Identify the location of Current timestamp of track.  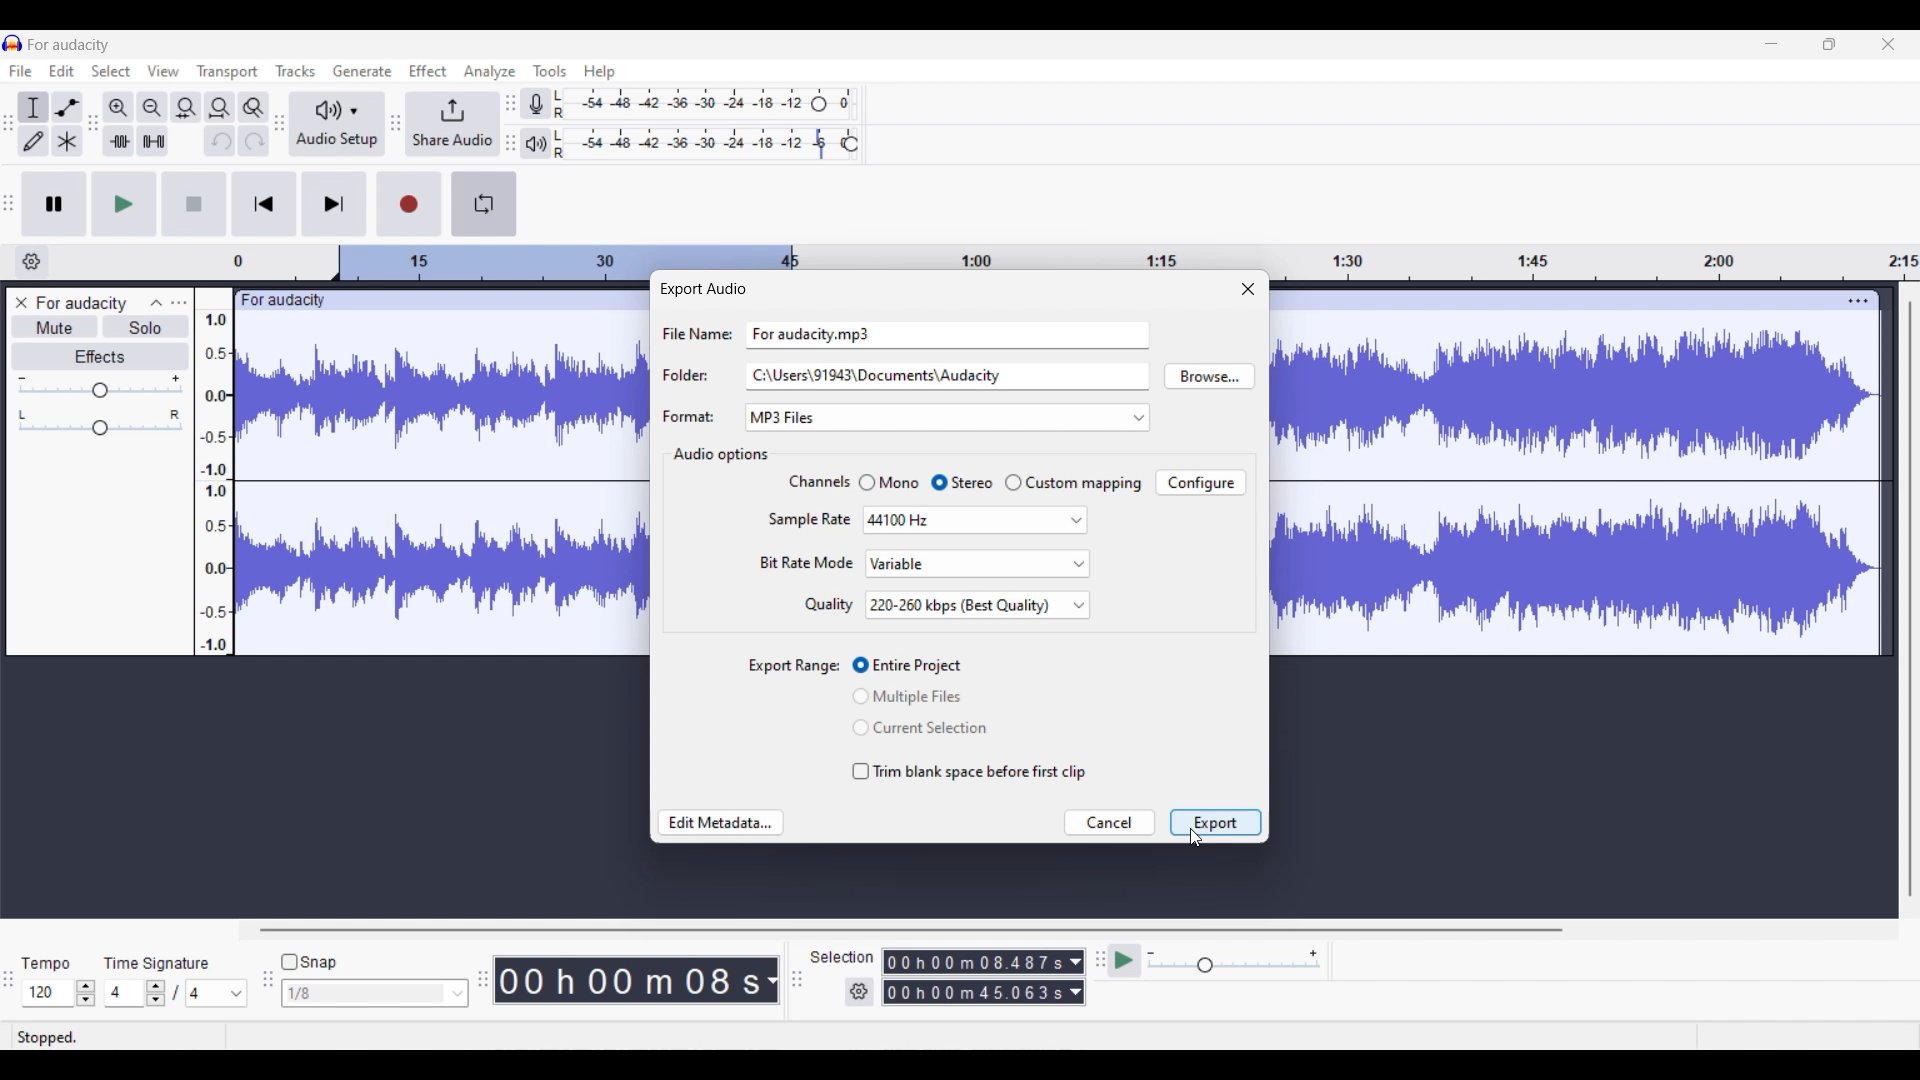
(624, 980).